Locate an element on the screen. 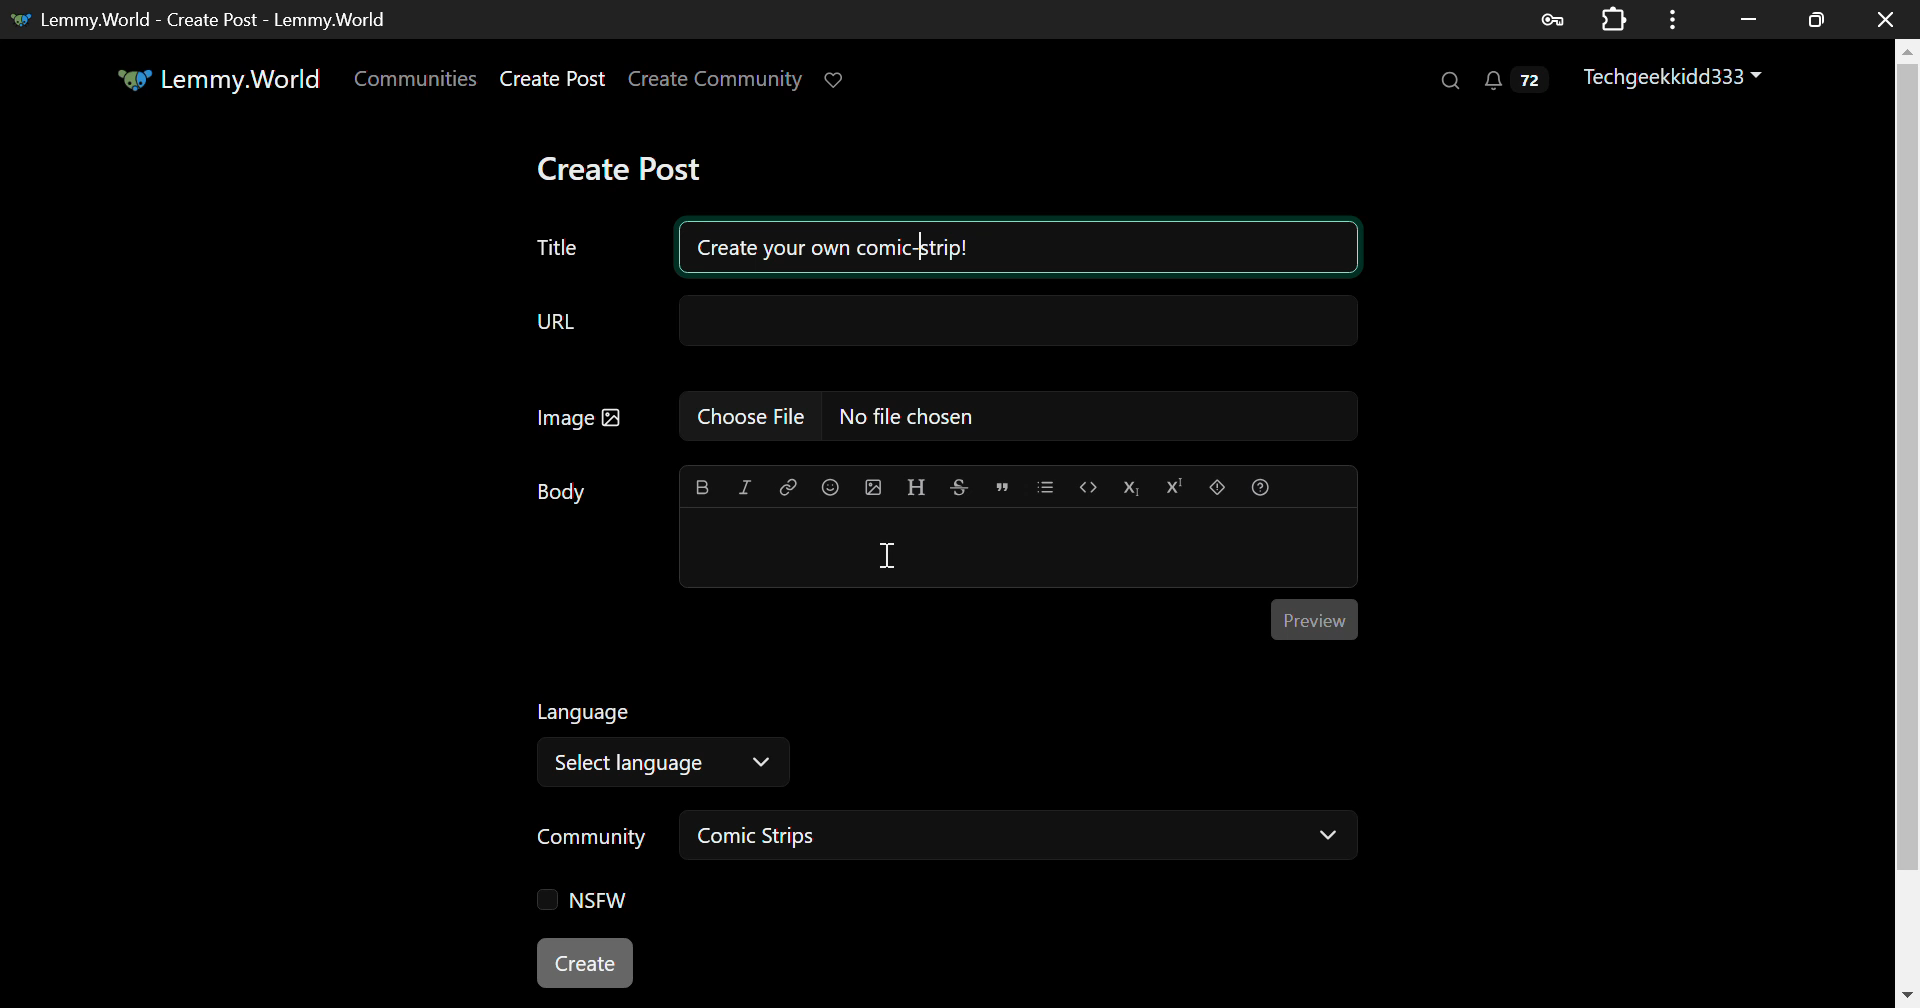 The height and width of the screenshot is (1008, 1920). Close Window is located at coordinates (1889, 19).